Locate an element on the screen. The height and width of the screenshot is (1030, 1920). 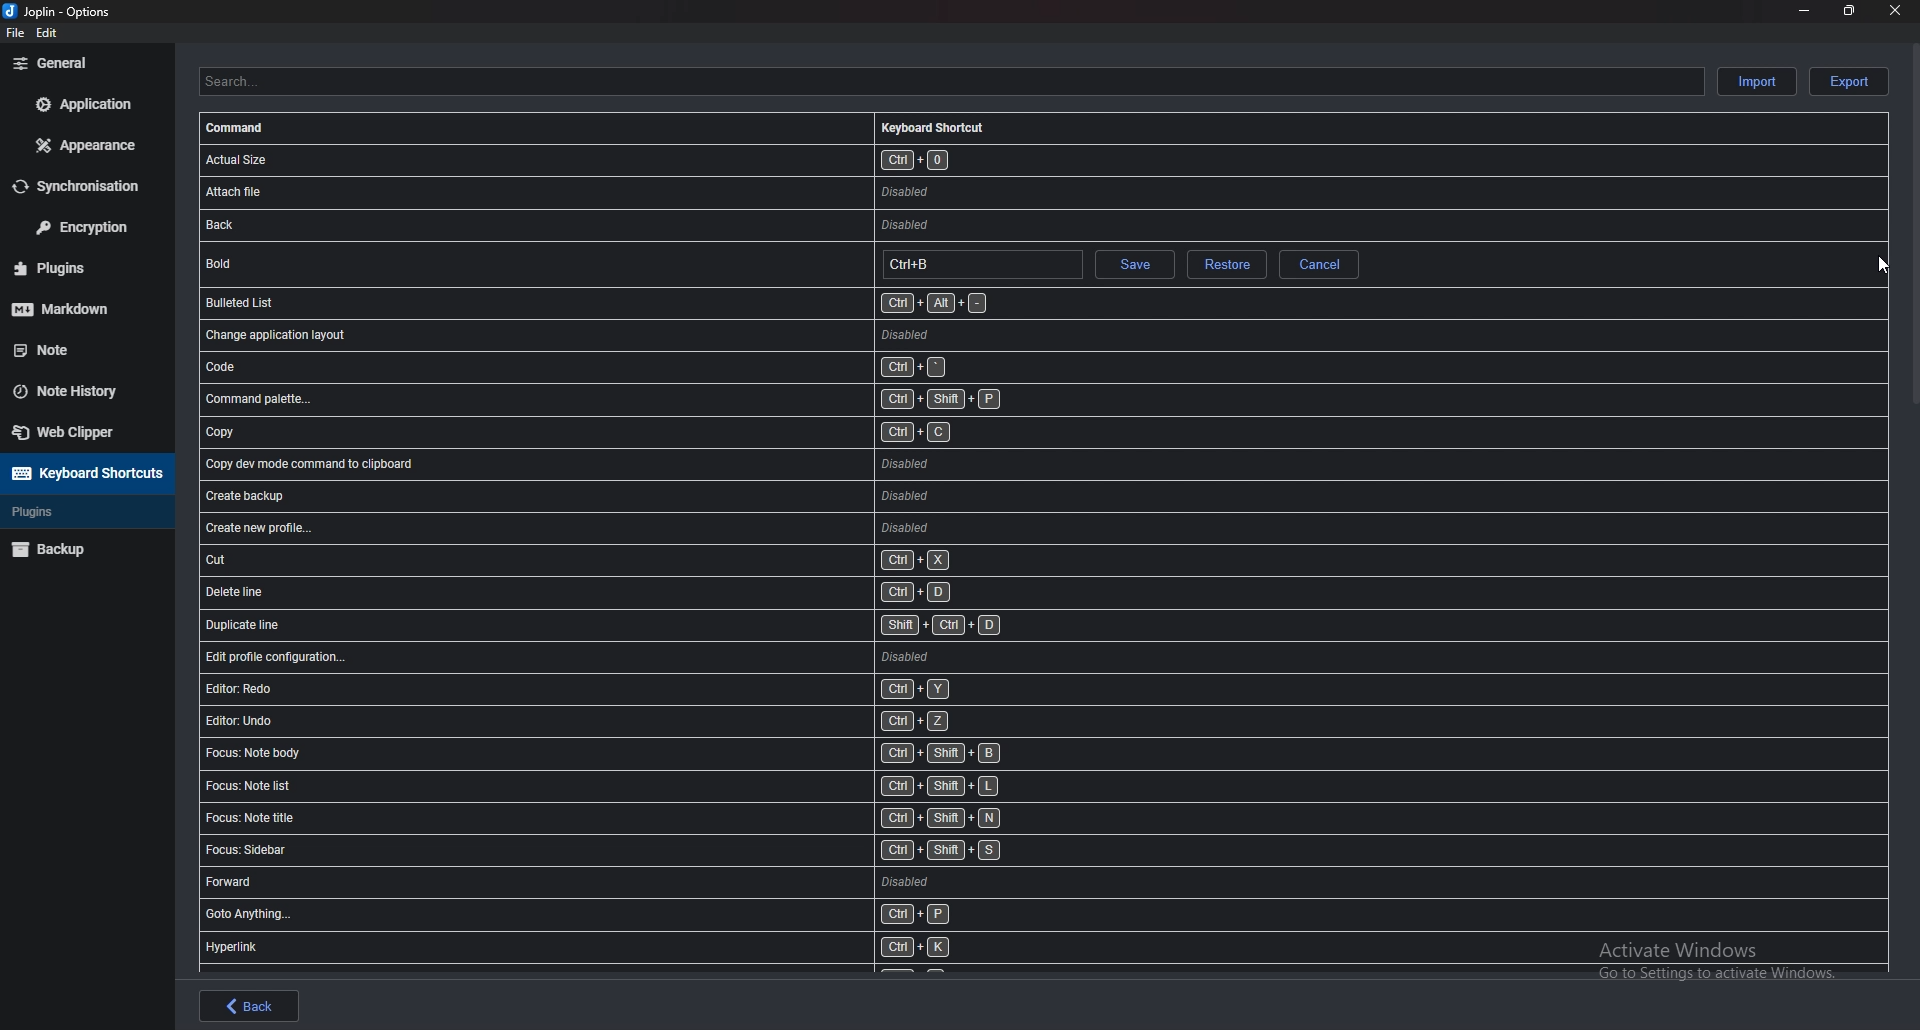
Encryption is located at coordinates (83, 227).